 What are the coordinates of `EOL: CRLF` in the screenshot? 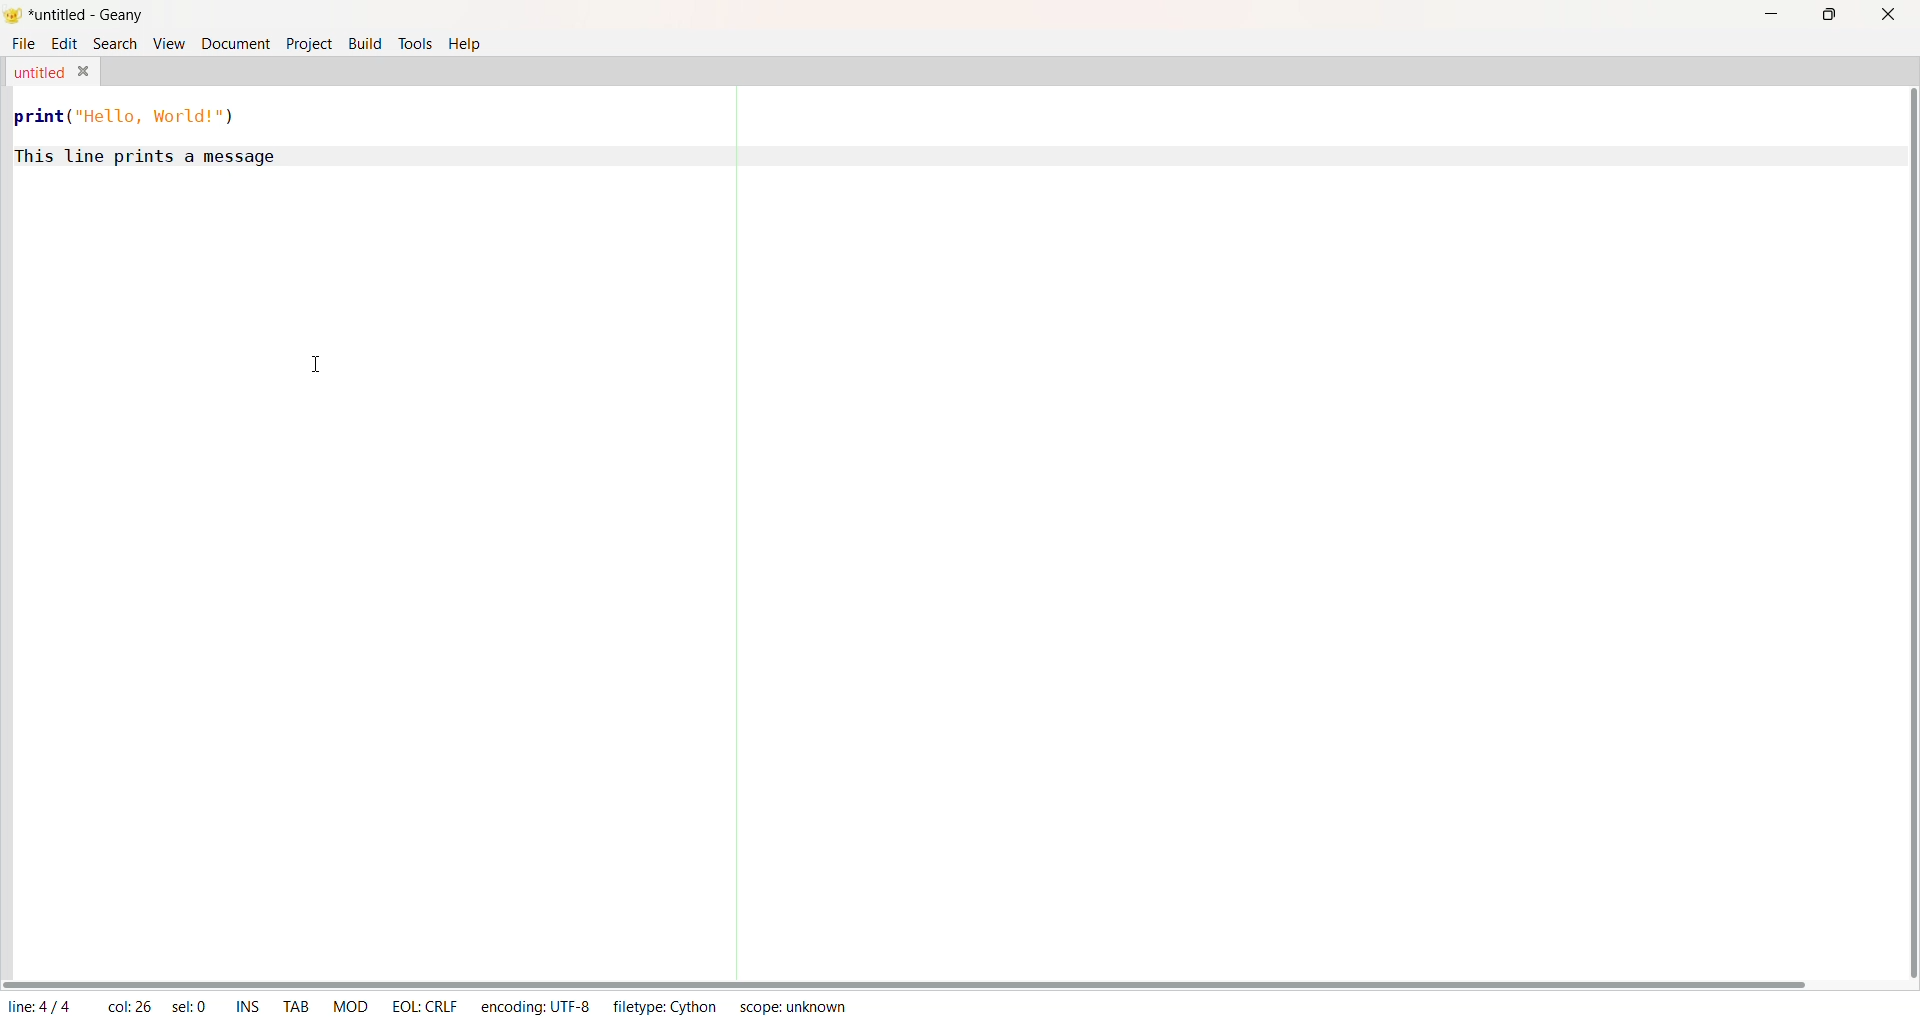 It's located at (423, 1005).